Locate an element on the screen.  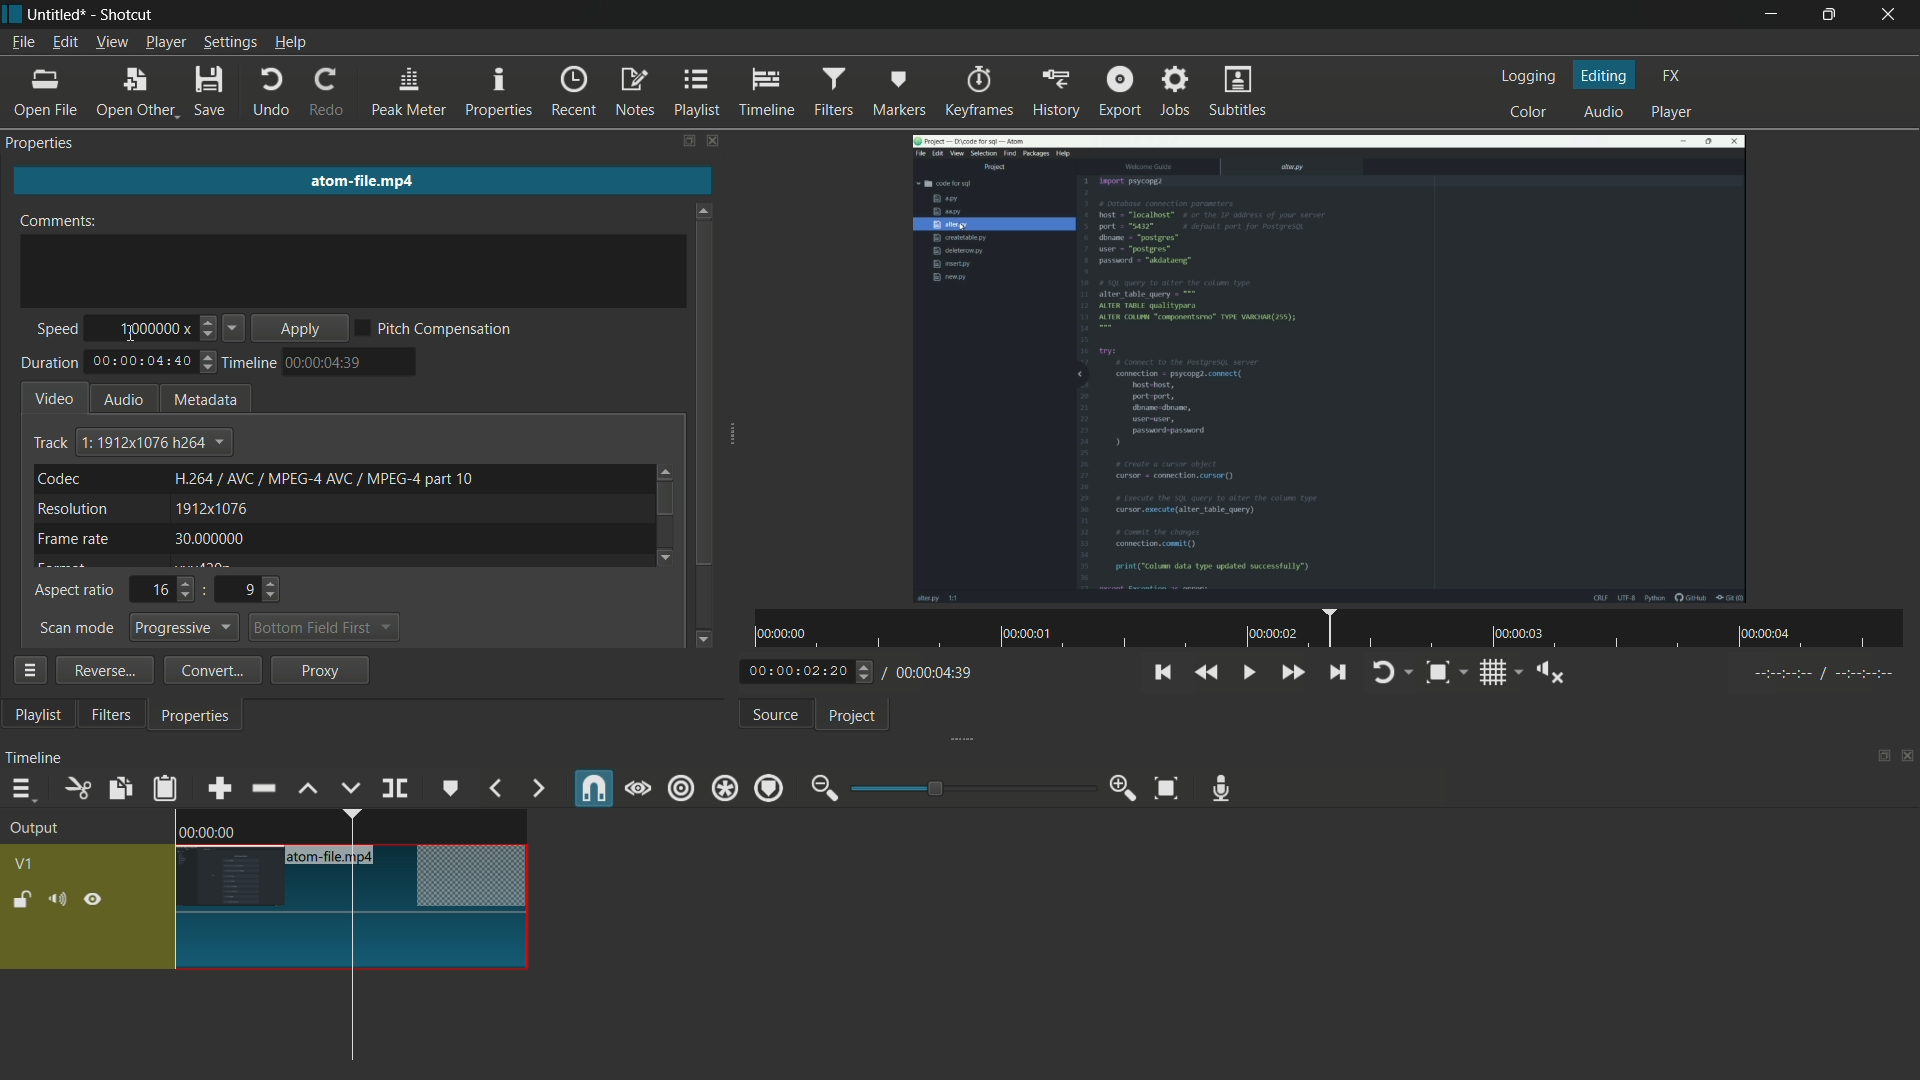
create or edit marker is located at coordinates (447, 788).